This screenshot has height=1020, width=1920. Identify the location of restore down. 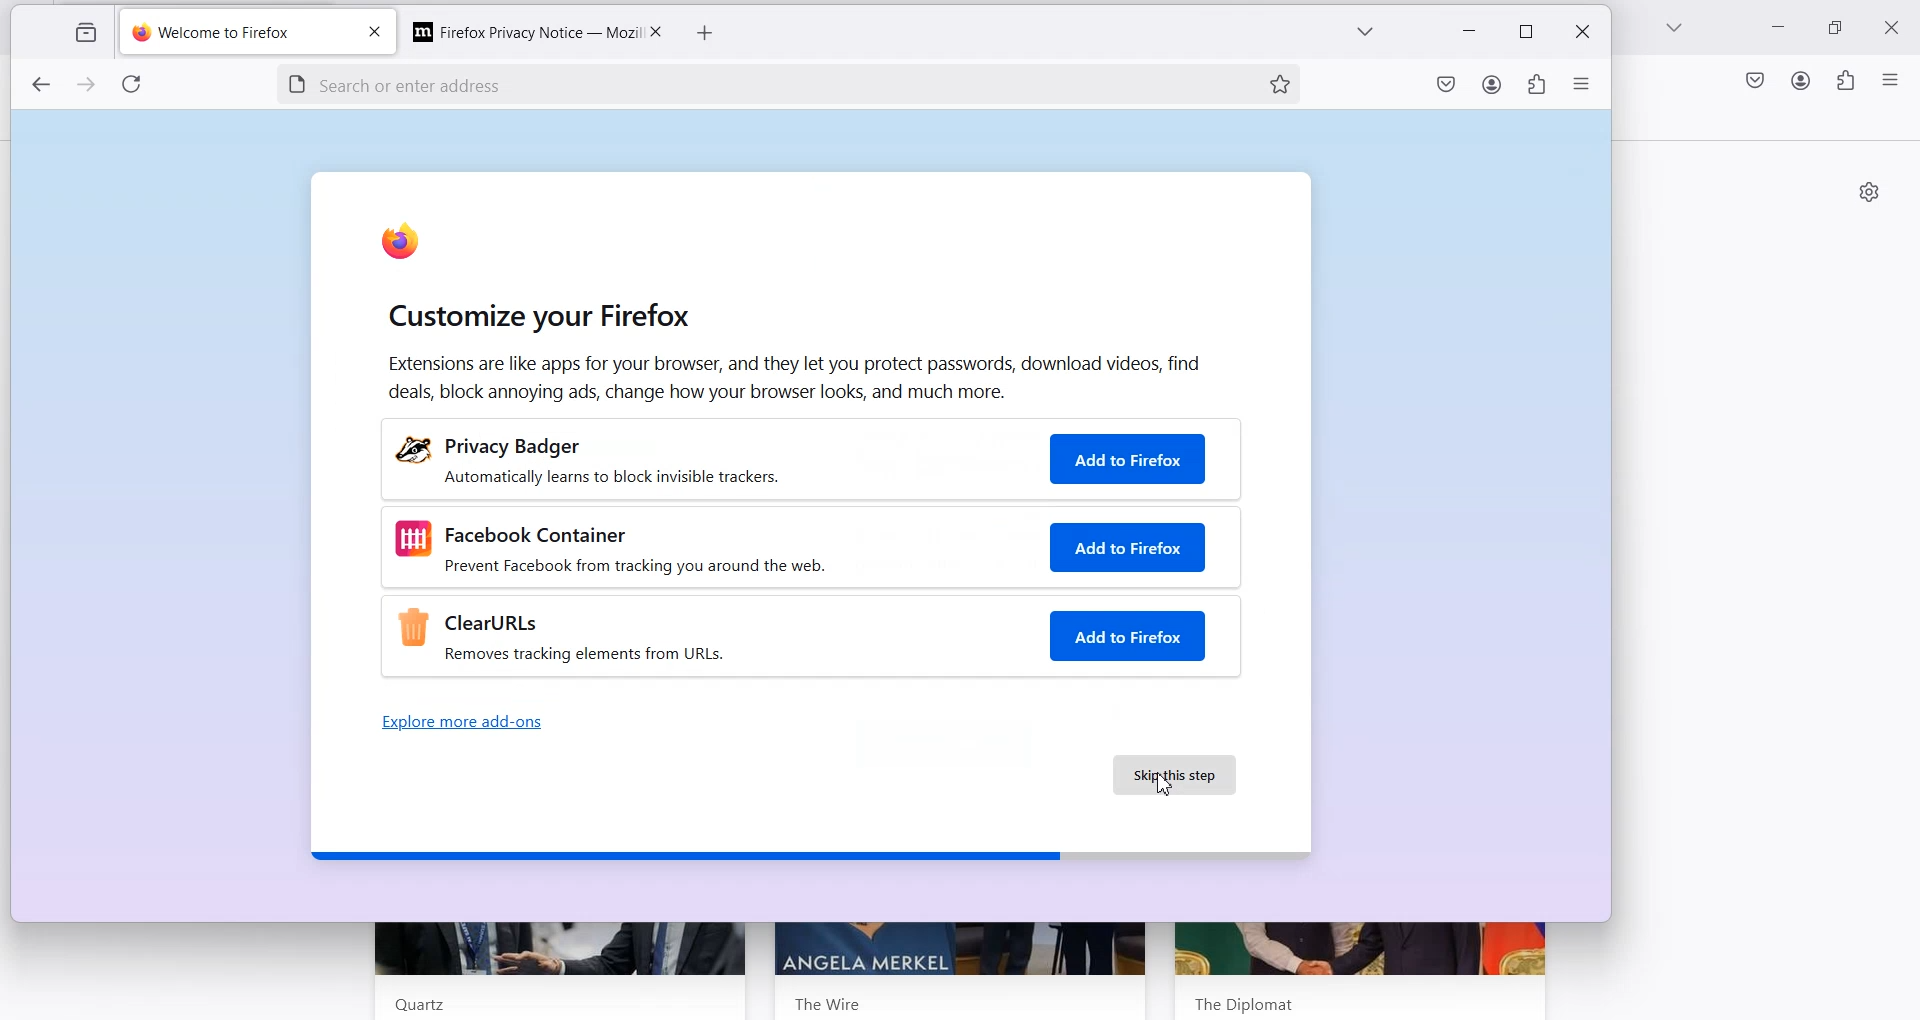
(1525, 32).